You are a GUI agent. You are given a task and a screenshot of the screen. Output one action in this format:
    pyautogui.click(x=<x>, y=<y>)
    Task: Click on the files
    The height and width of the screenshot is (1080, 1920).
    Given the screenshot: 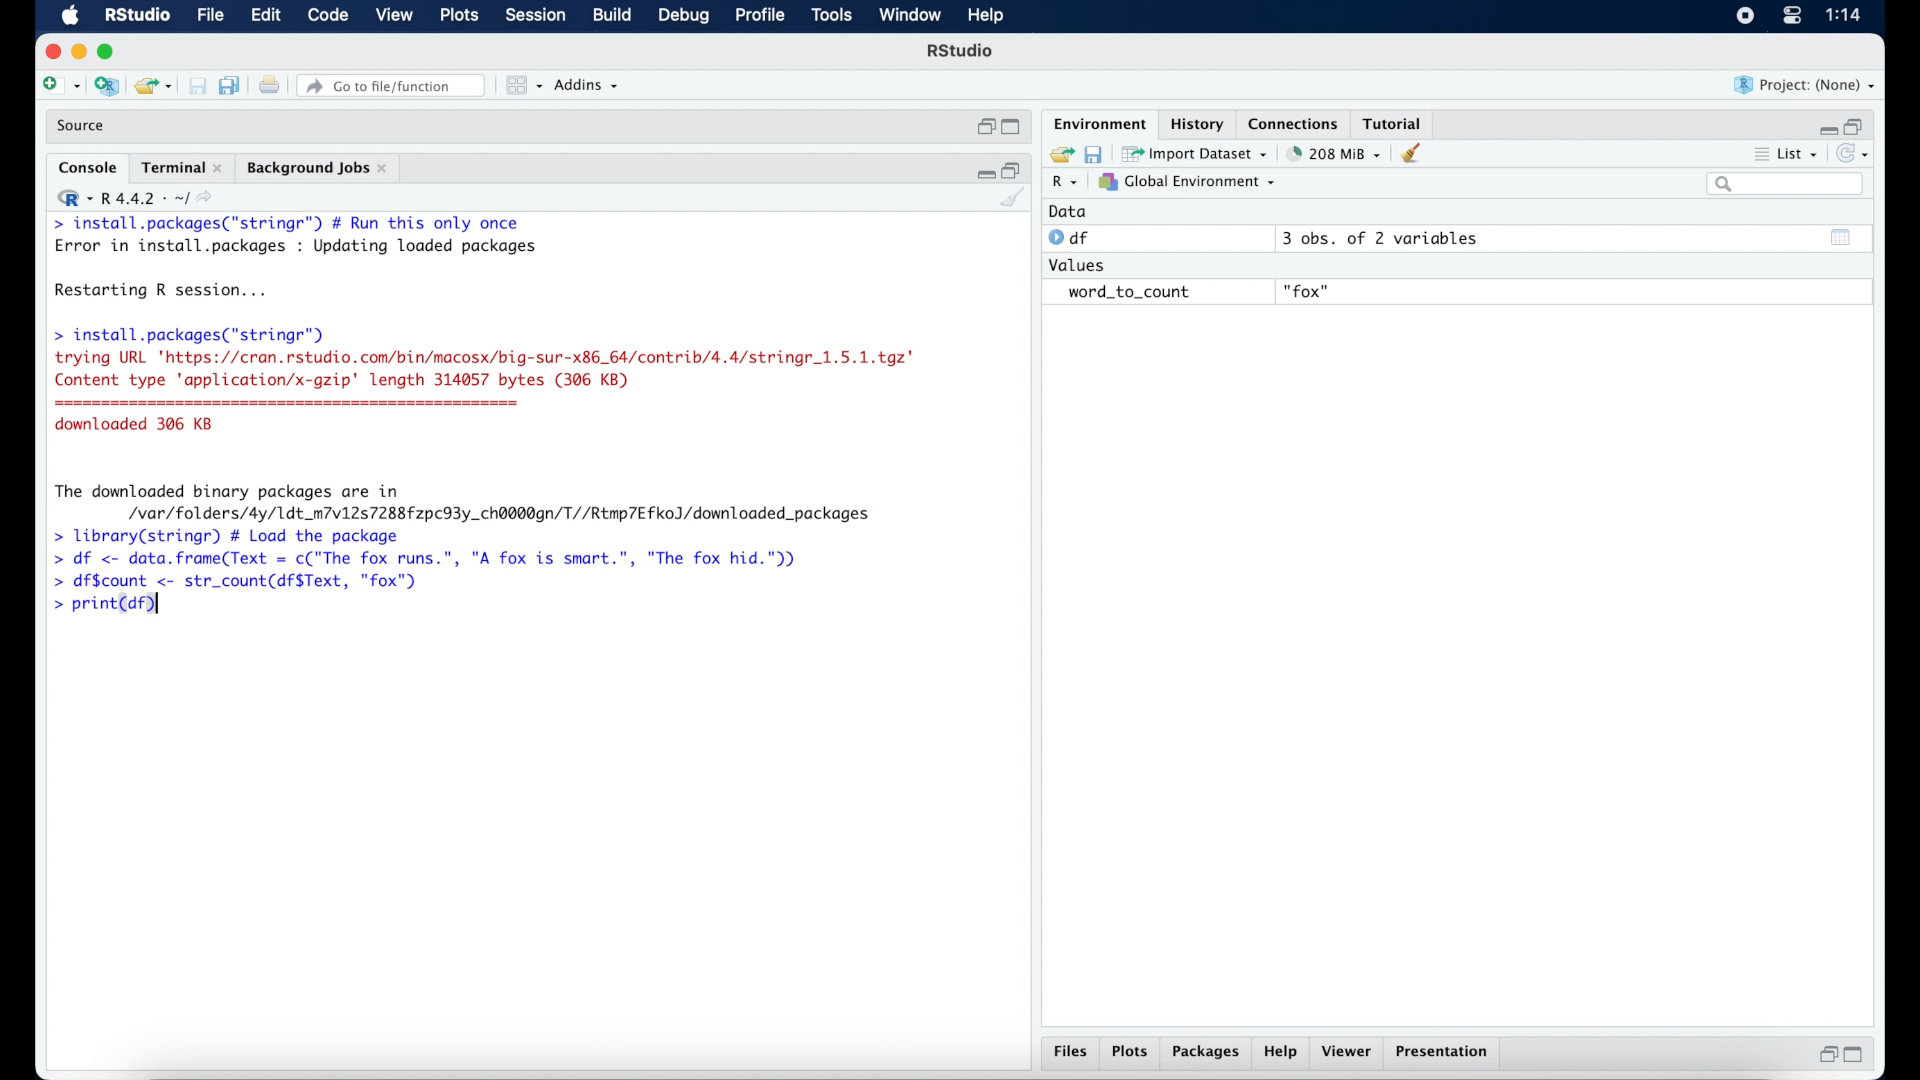 What is the action you would take?
    pyautogui.click(x=1074, y=1052)
    